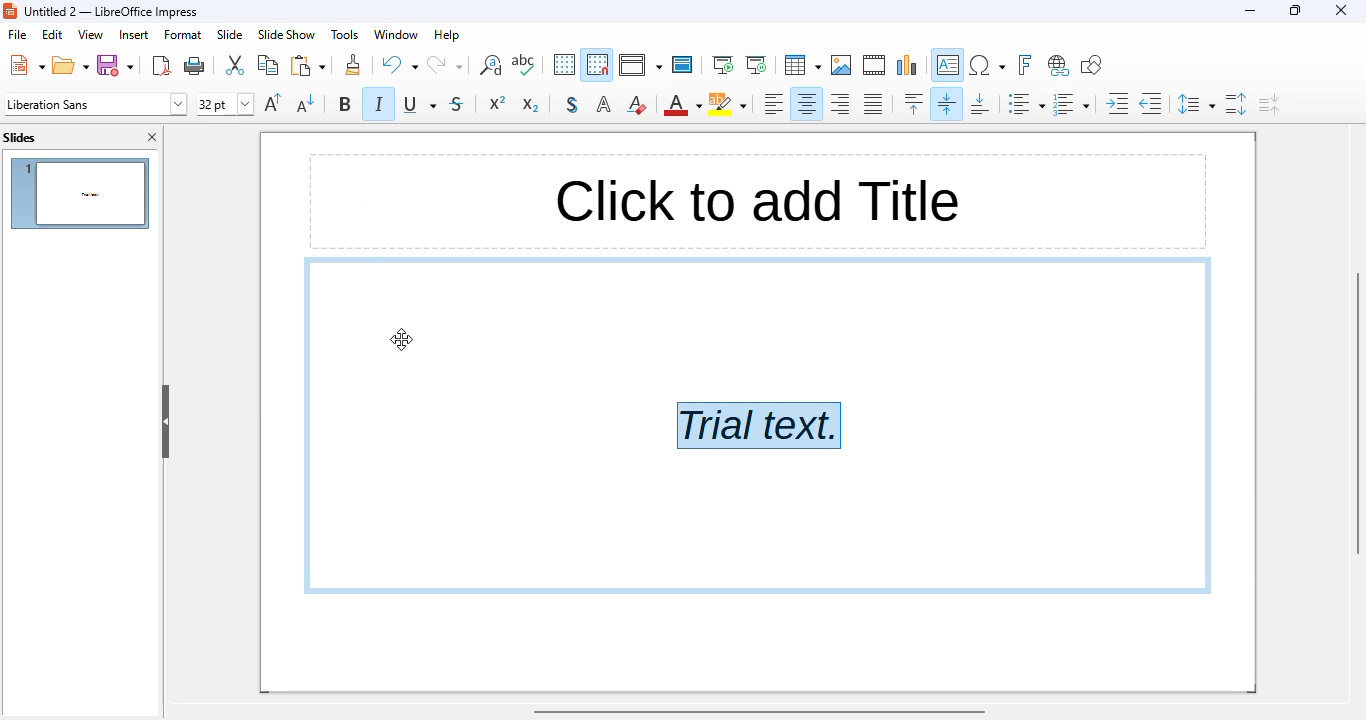 The image size is (1366, 720). Describe the element at coordinates (378, 103) in the screenshot. I see `italic` at that location.